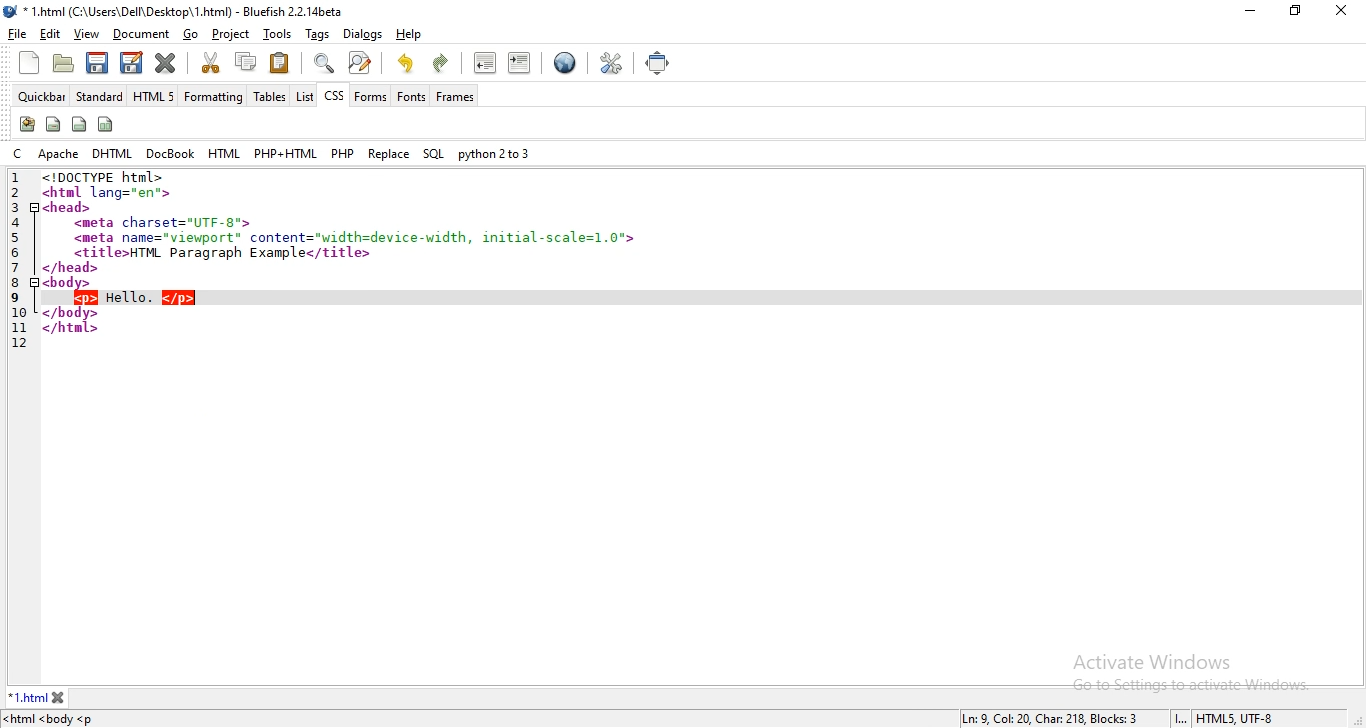  I want to click on <body>, so click(69, 283).